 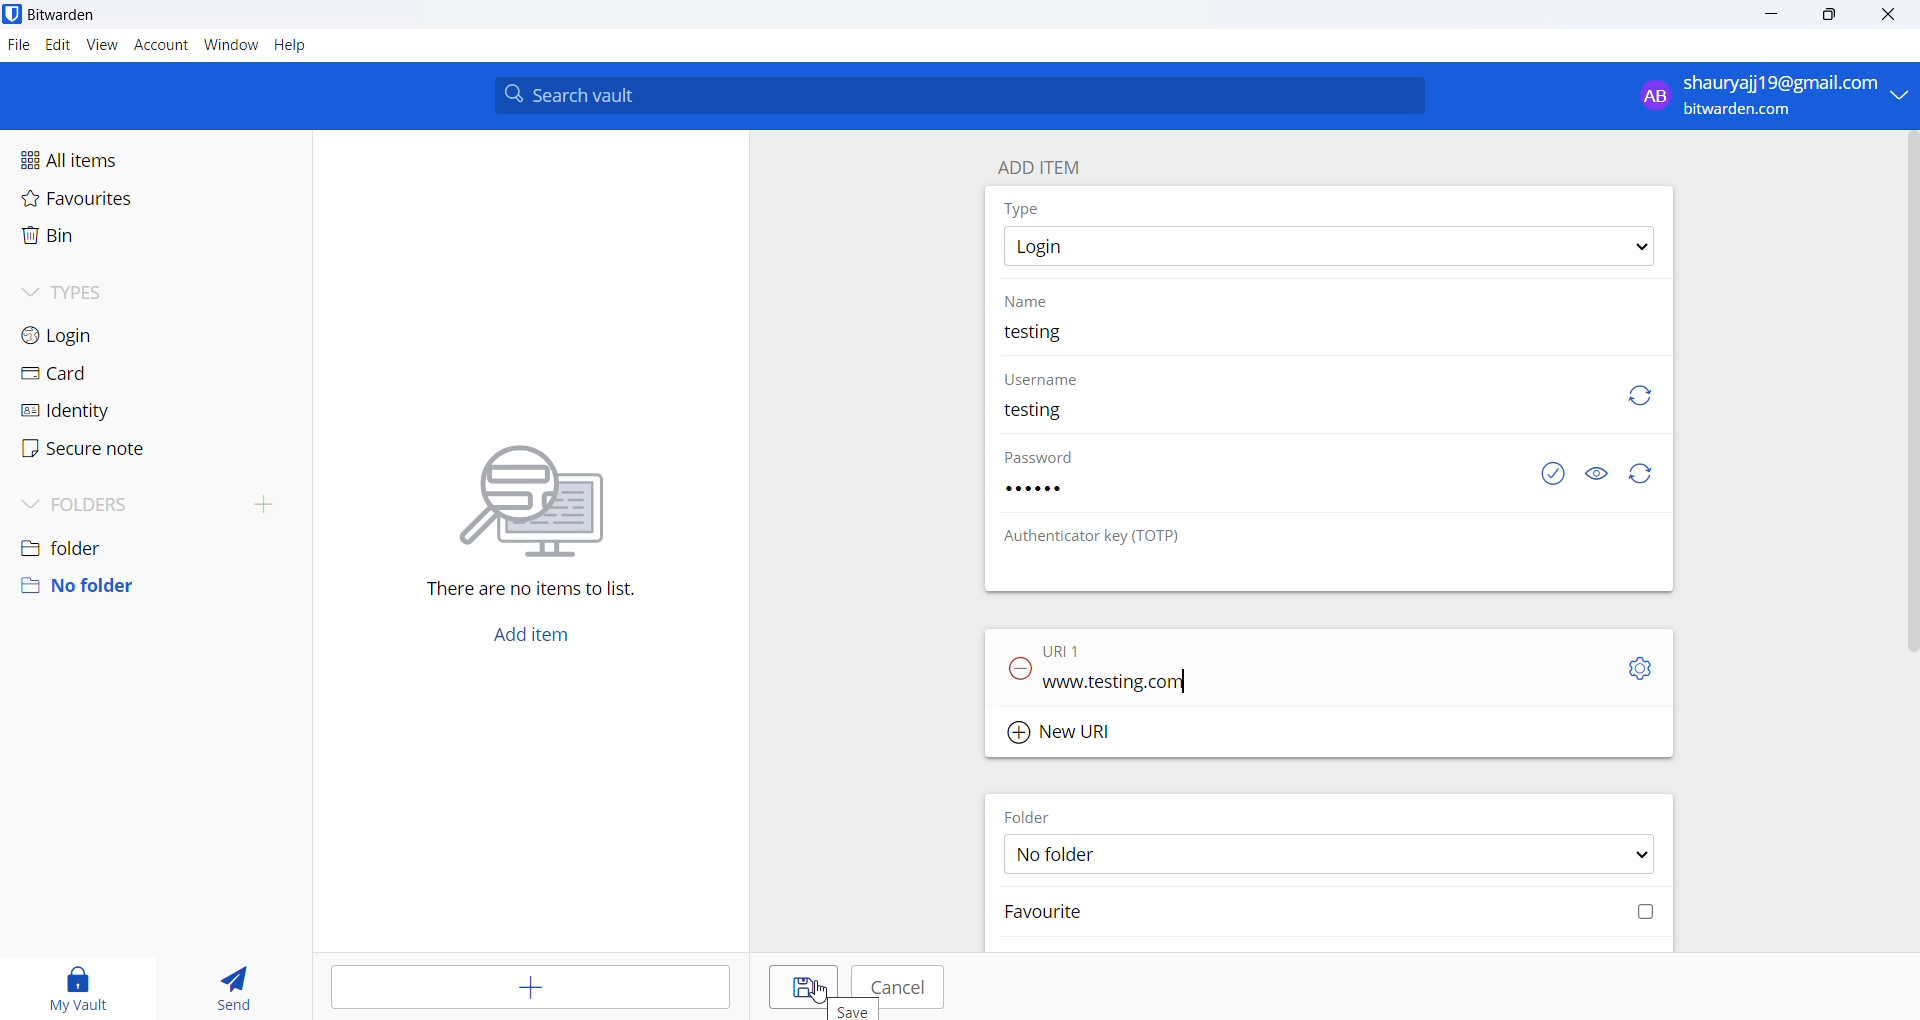 I want to click on folder, so click(x=151, y=543).